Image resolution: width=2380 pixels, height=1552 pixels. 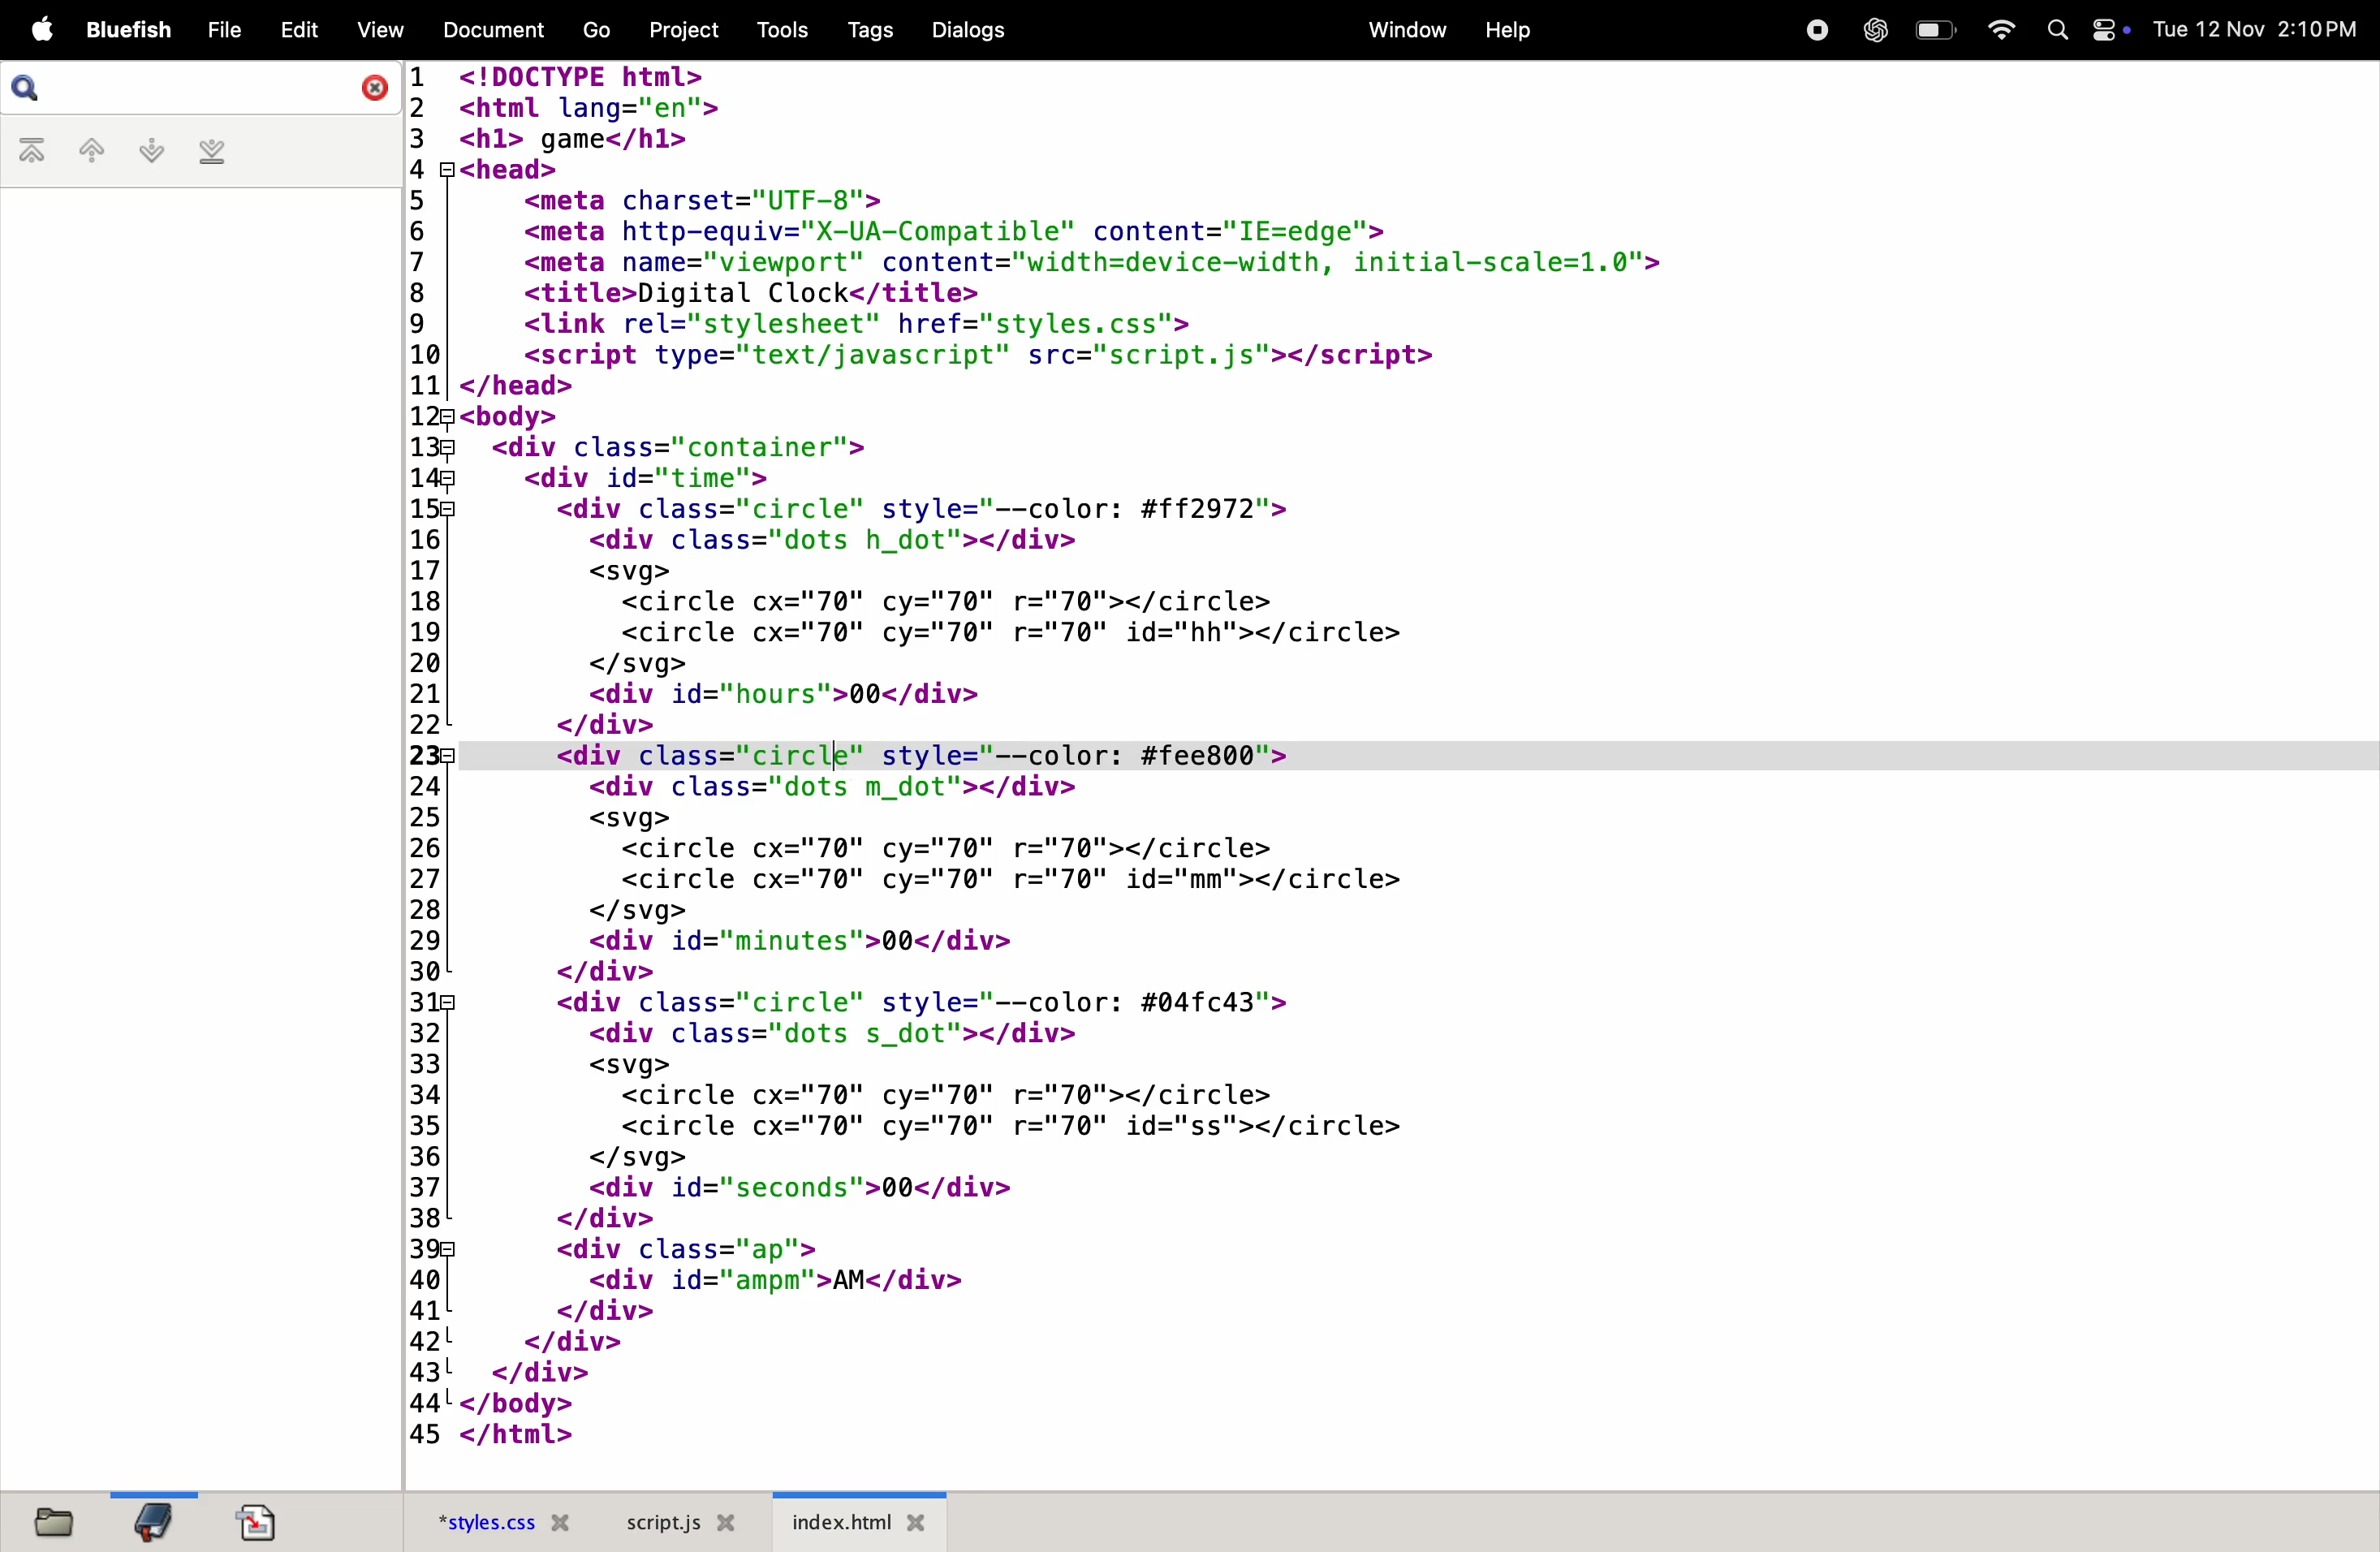 What do you see at coordinates (1385, 1123) in the screenshot?
I see `code block` at bounding box center [1385, 1123].